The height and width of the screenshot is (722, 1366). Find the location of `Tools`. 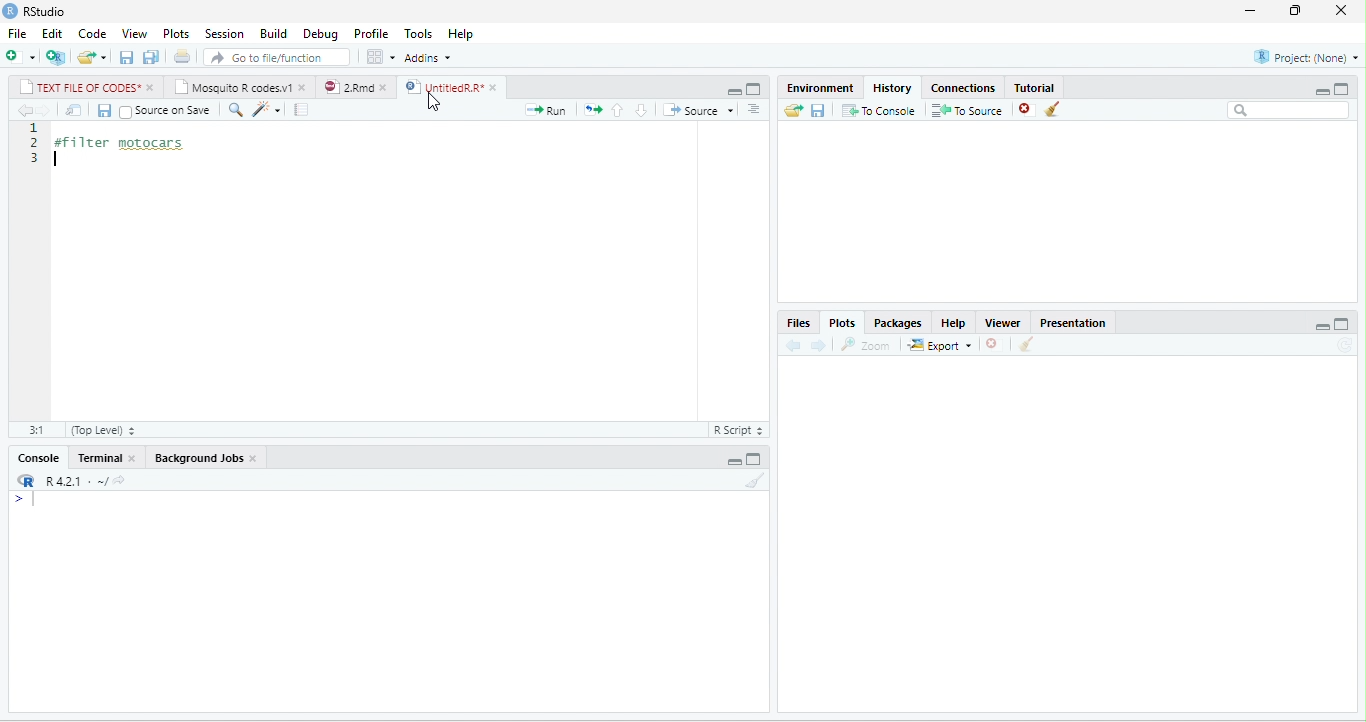

Tools is located at coordinates (418, 34).